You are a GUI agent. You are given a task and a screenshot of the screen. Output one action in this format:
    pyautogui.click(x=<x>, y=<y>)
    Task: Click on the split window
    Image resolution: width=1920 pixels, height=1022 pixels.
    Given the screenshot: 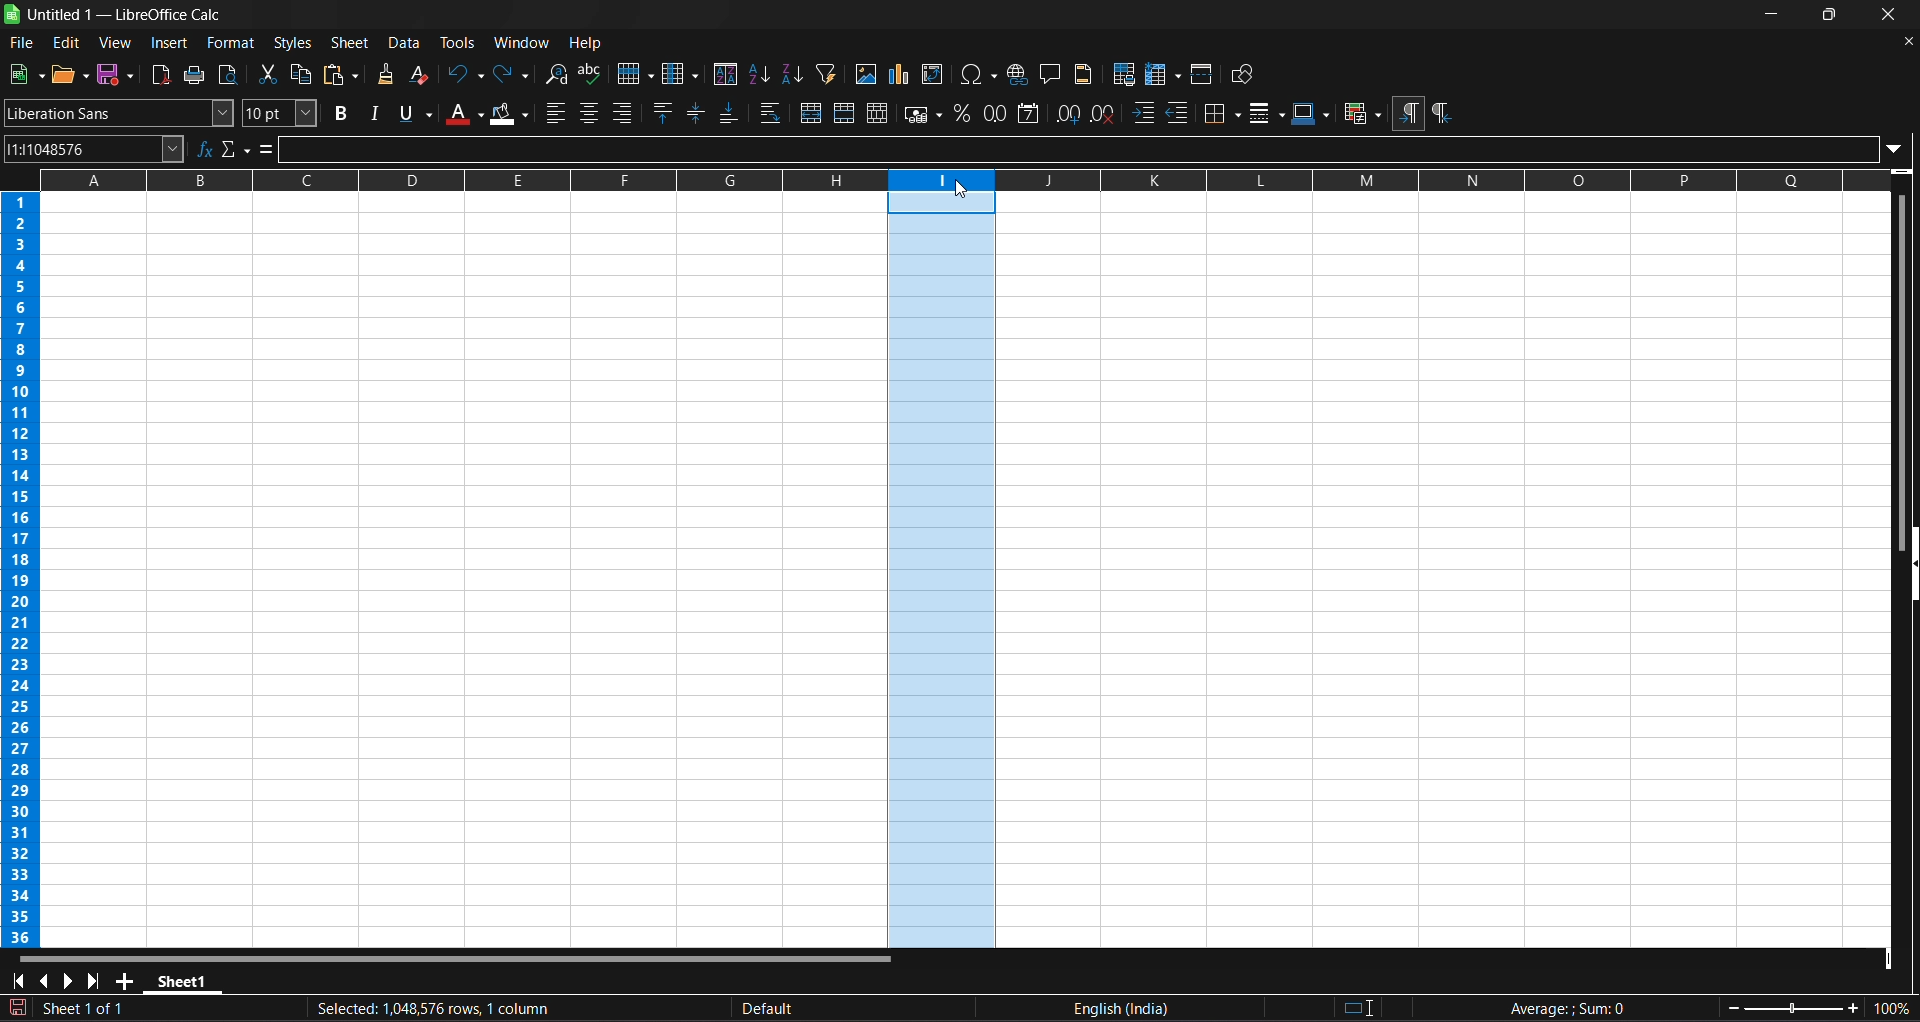 What is the action you would take?
    pyautogui.click(x=1202, y=74)
    